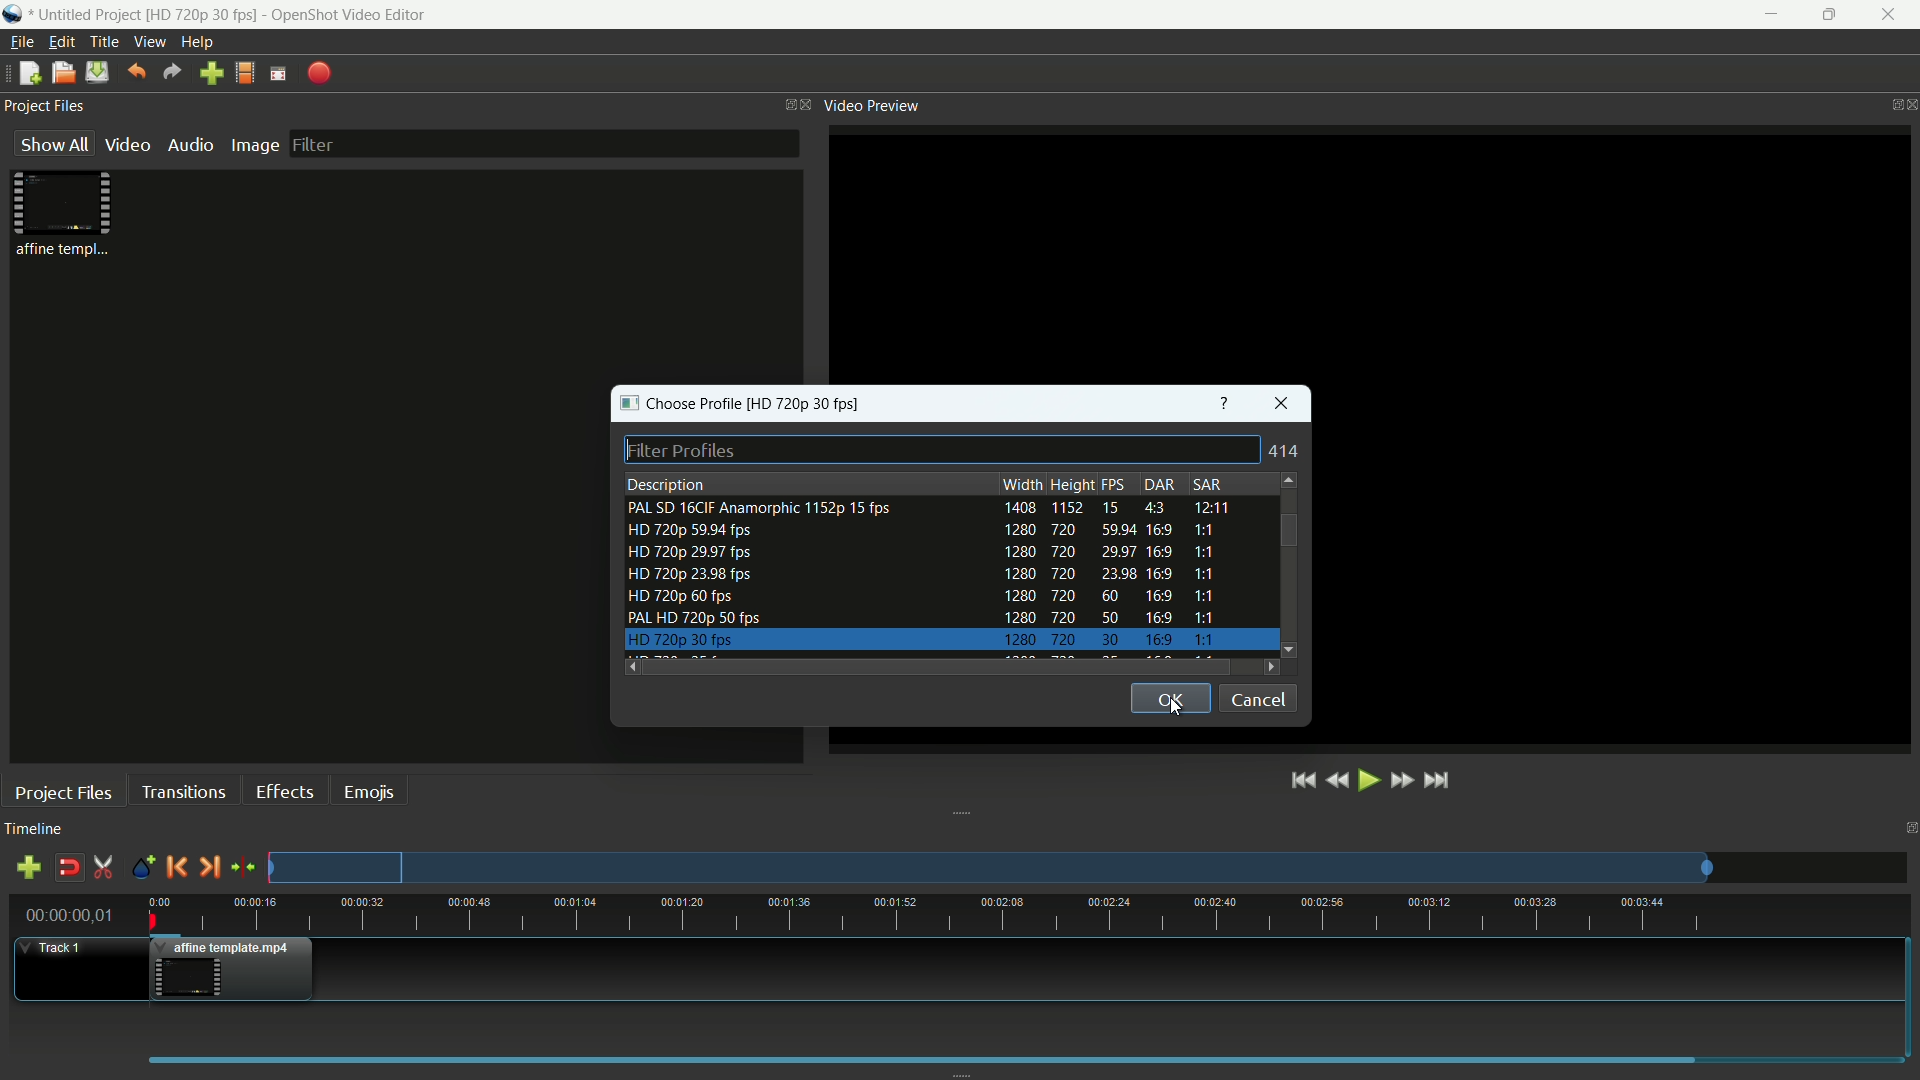  Describe the element at coordinates (212, 72) in the screenshot. I see `import file` at that location.